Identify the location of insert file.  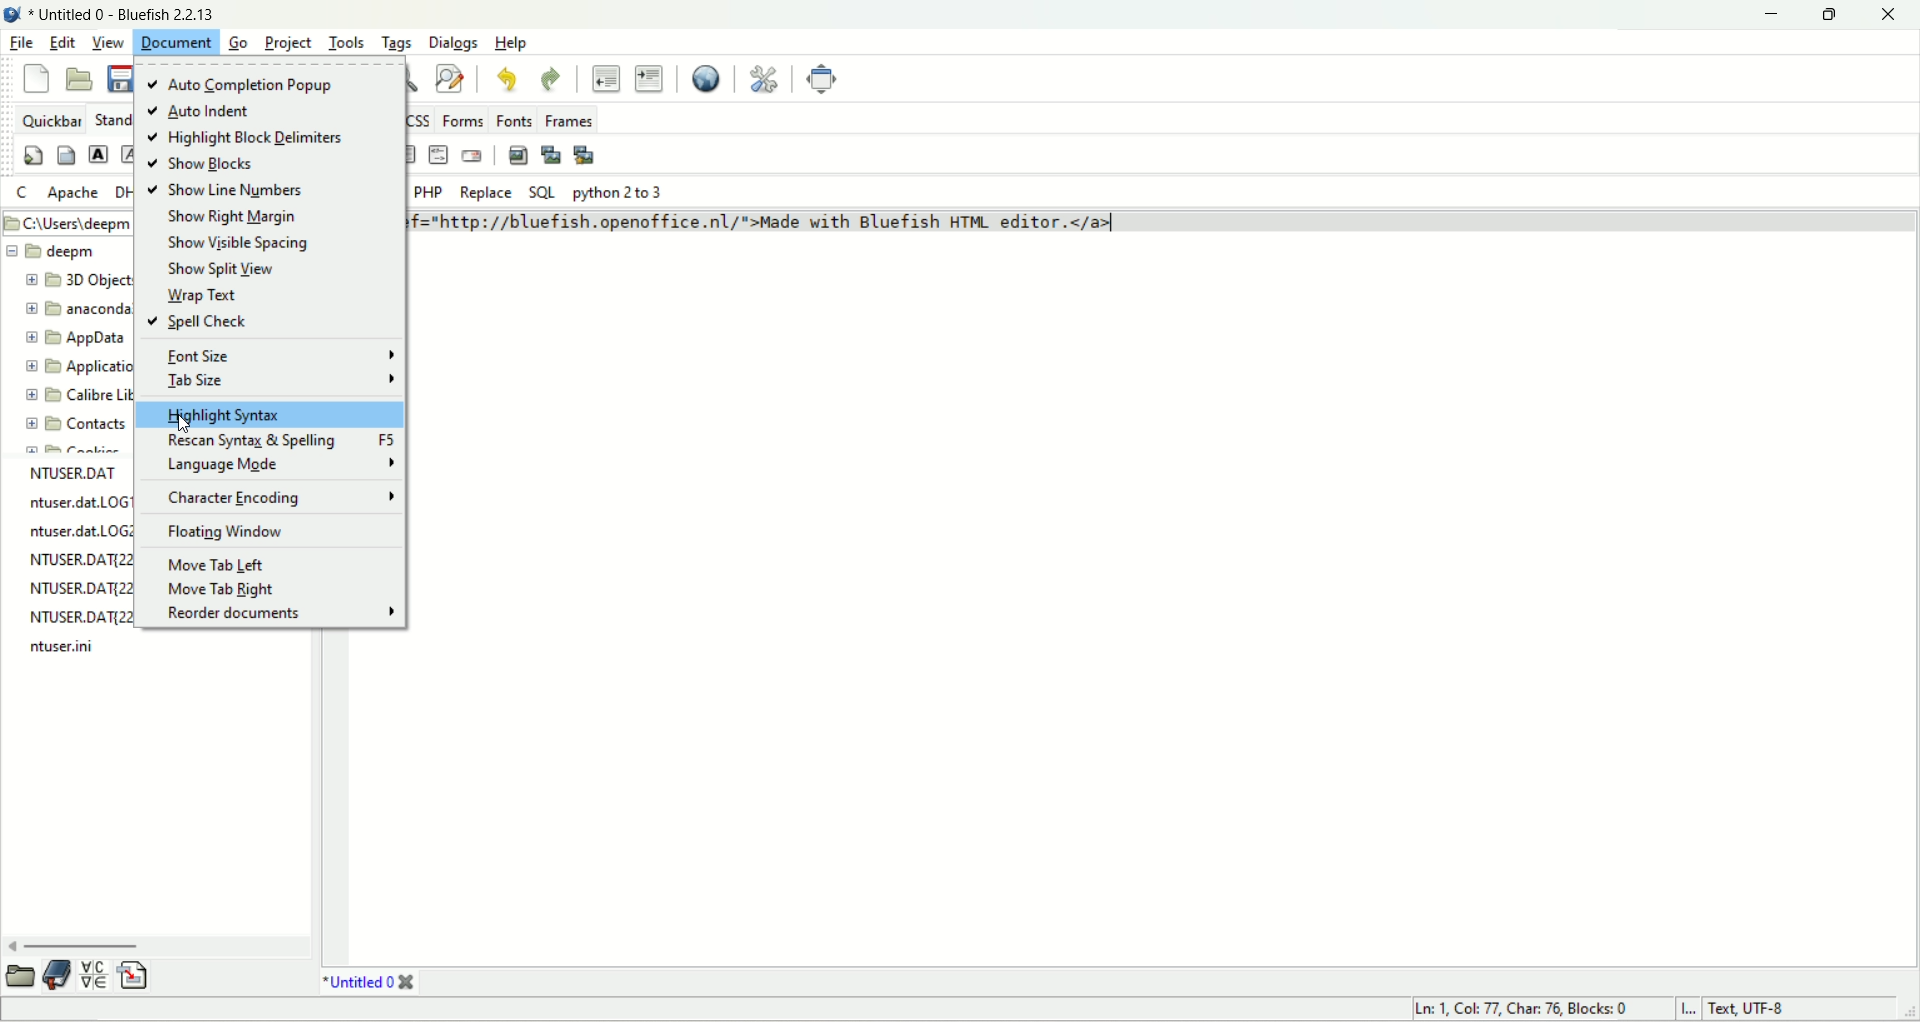
(141, 973).